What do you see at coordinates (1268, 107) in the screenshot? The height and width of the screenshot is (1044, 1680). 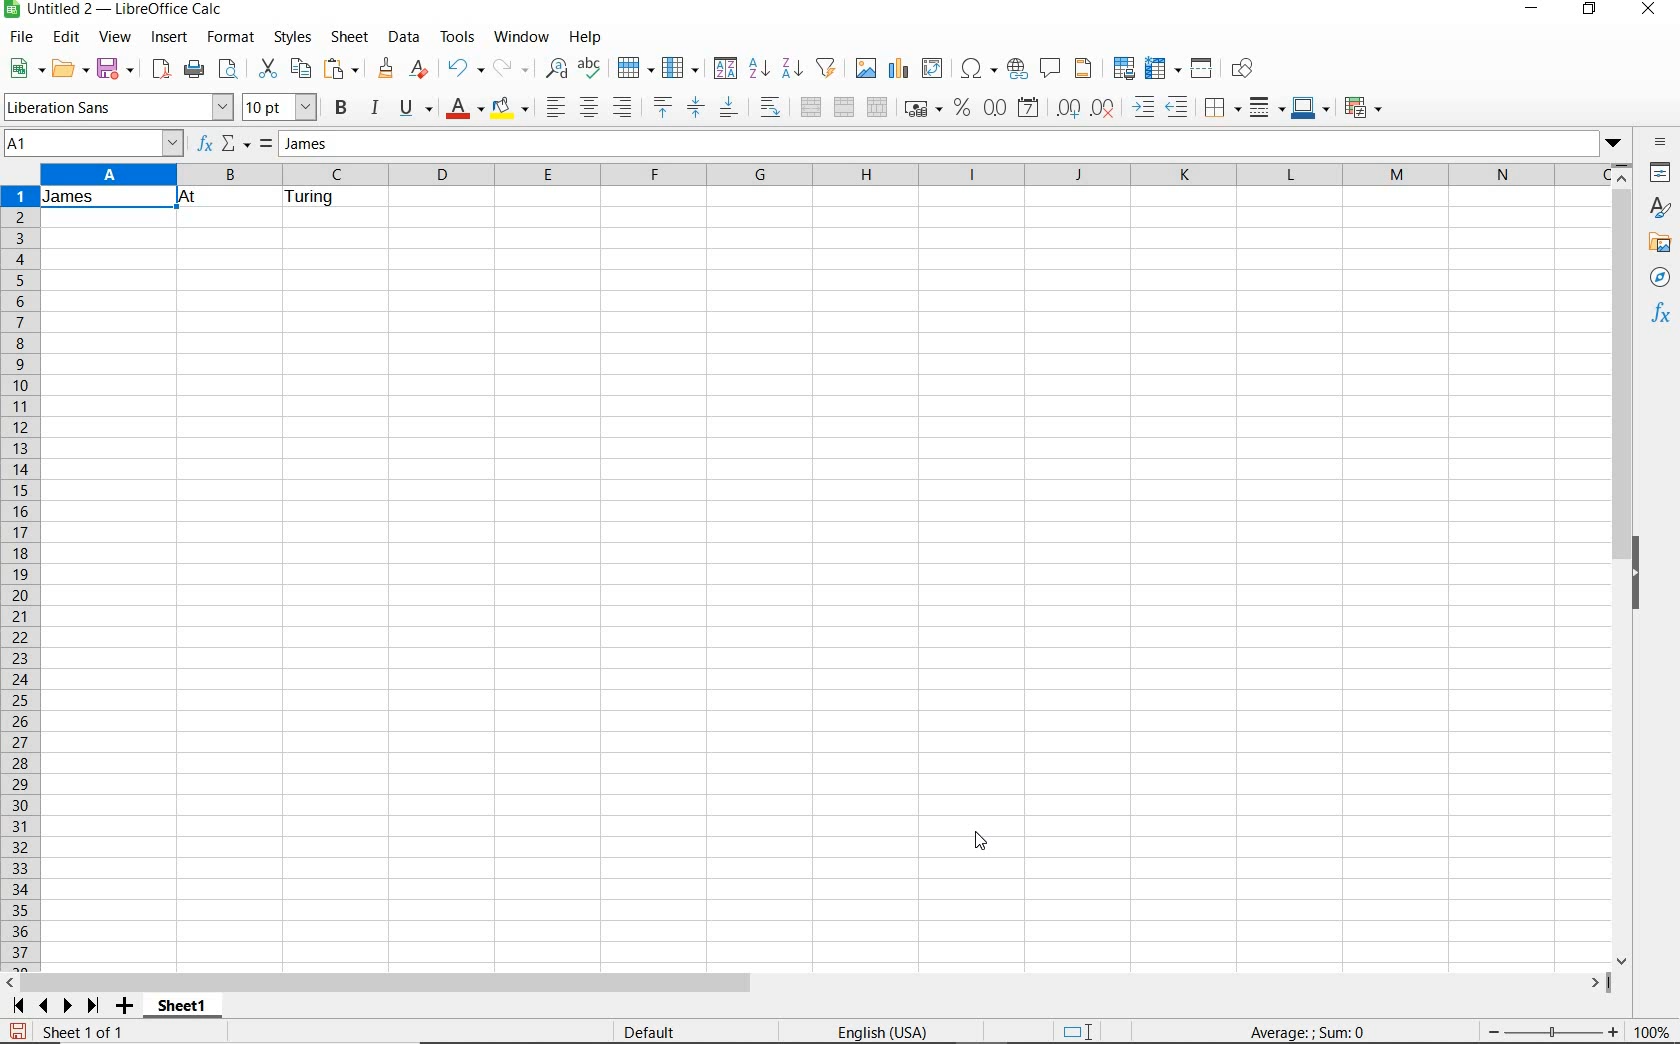 I see `border style` at bounding box center [1268, 107].